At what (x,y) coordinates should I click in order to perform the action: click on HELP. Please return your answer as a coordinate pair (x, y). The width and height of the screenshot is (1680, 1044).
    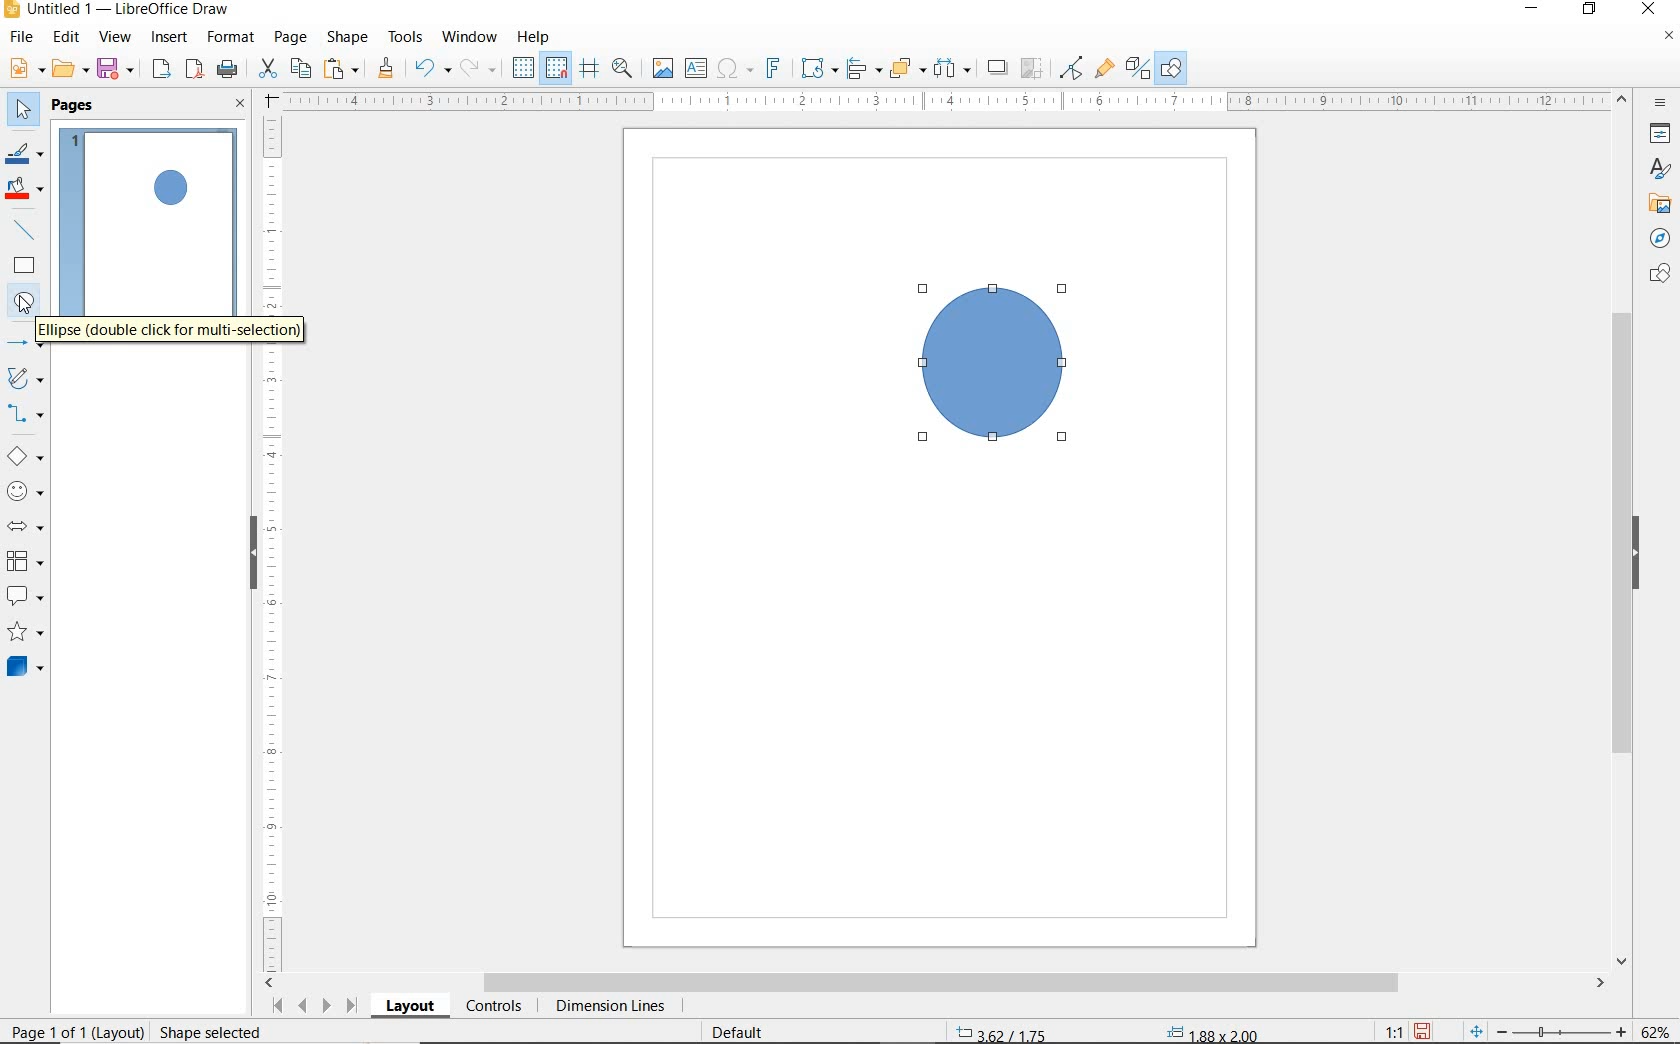
    Looking at the image, I should click on (534, 37).